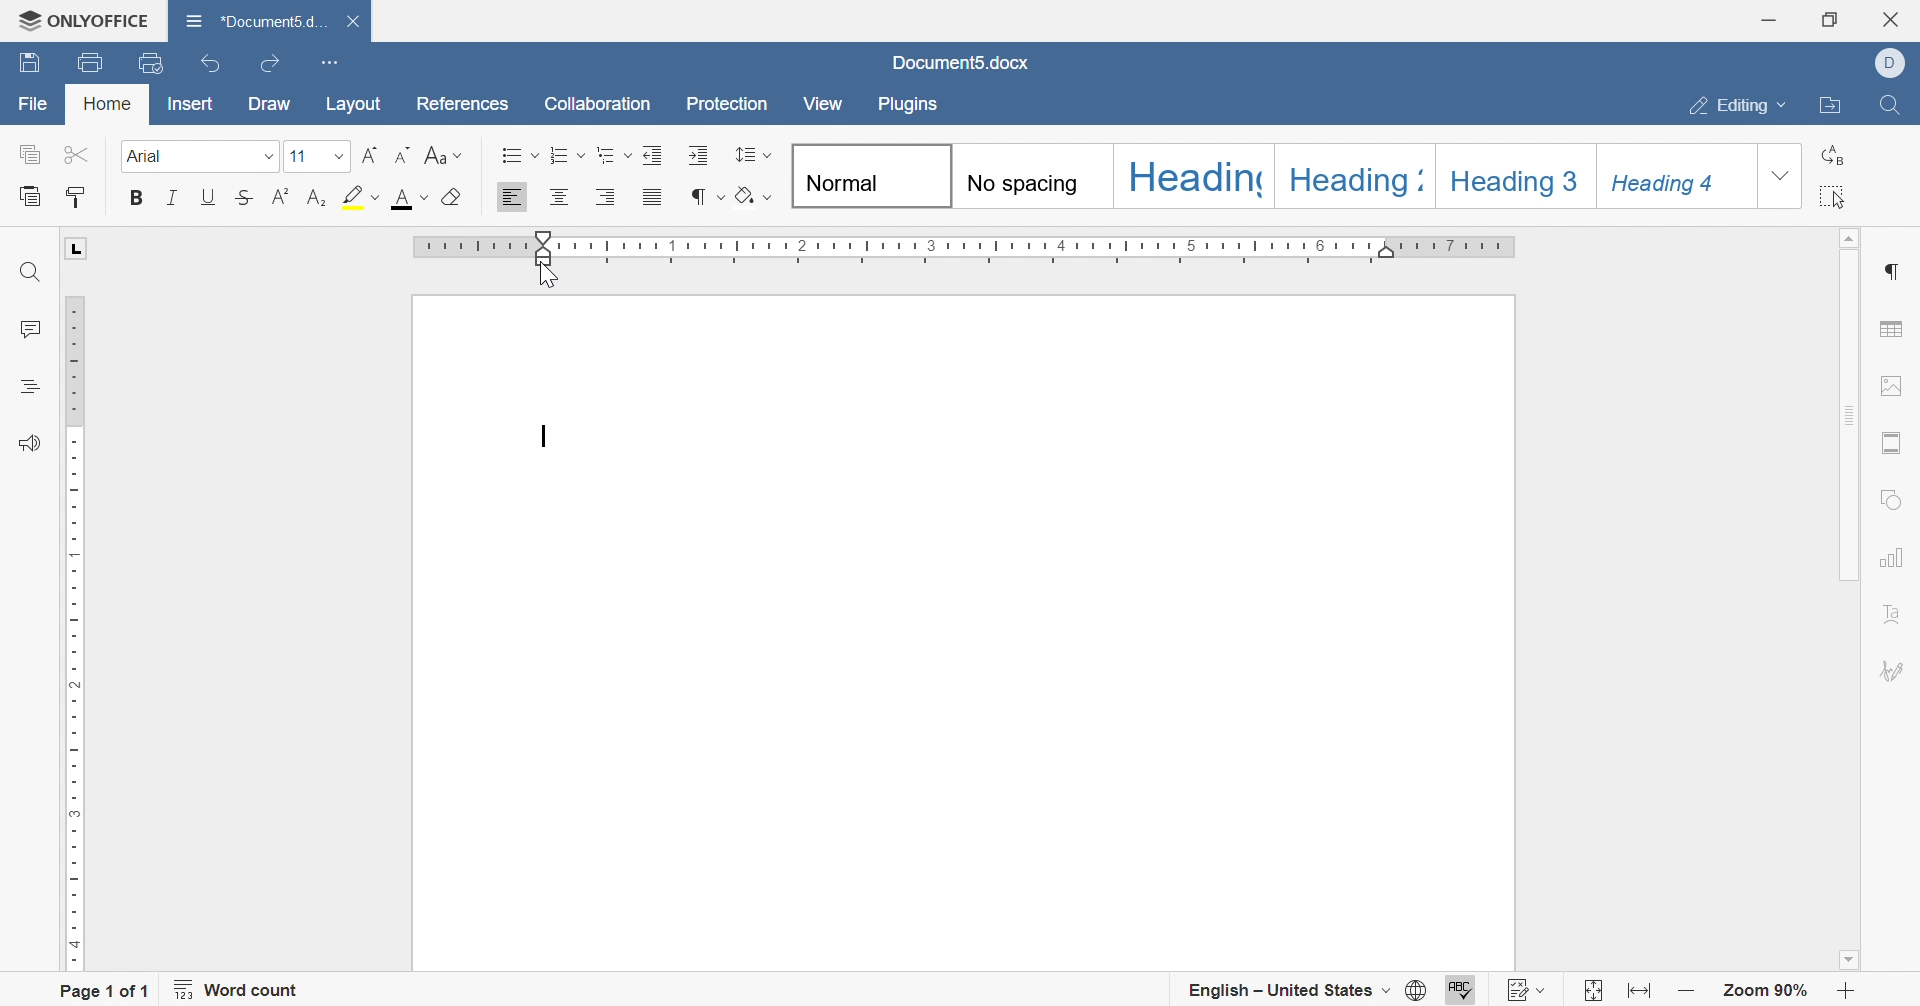 This screenshot has height=1006, width=1920. Describe the element at coordinates (463, 103) in the screenshot. I see `references` at that location.